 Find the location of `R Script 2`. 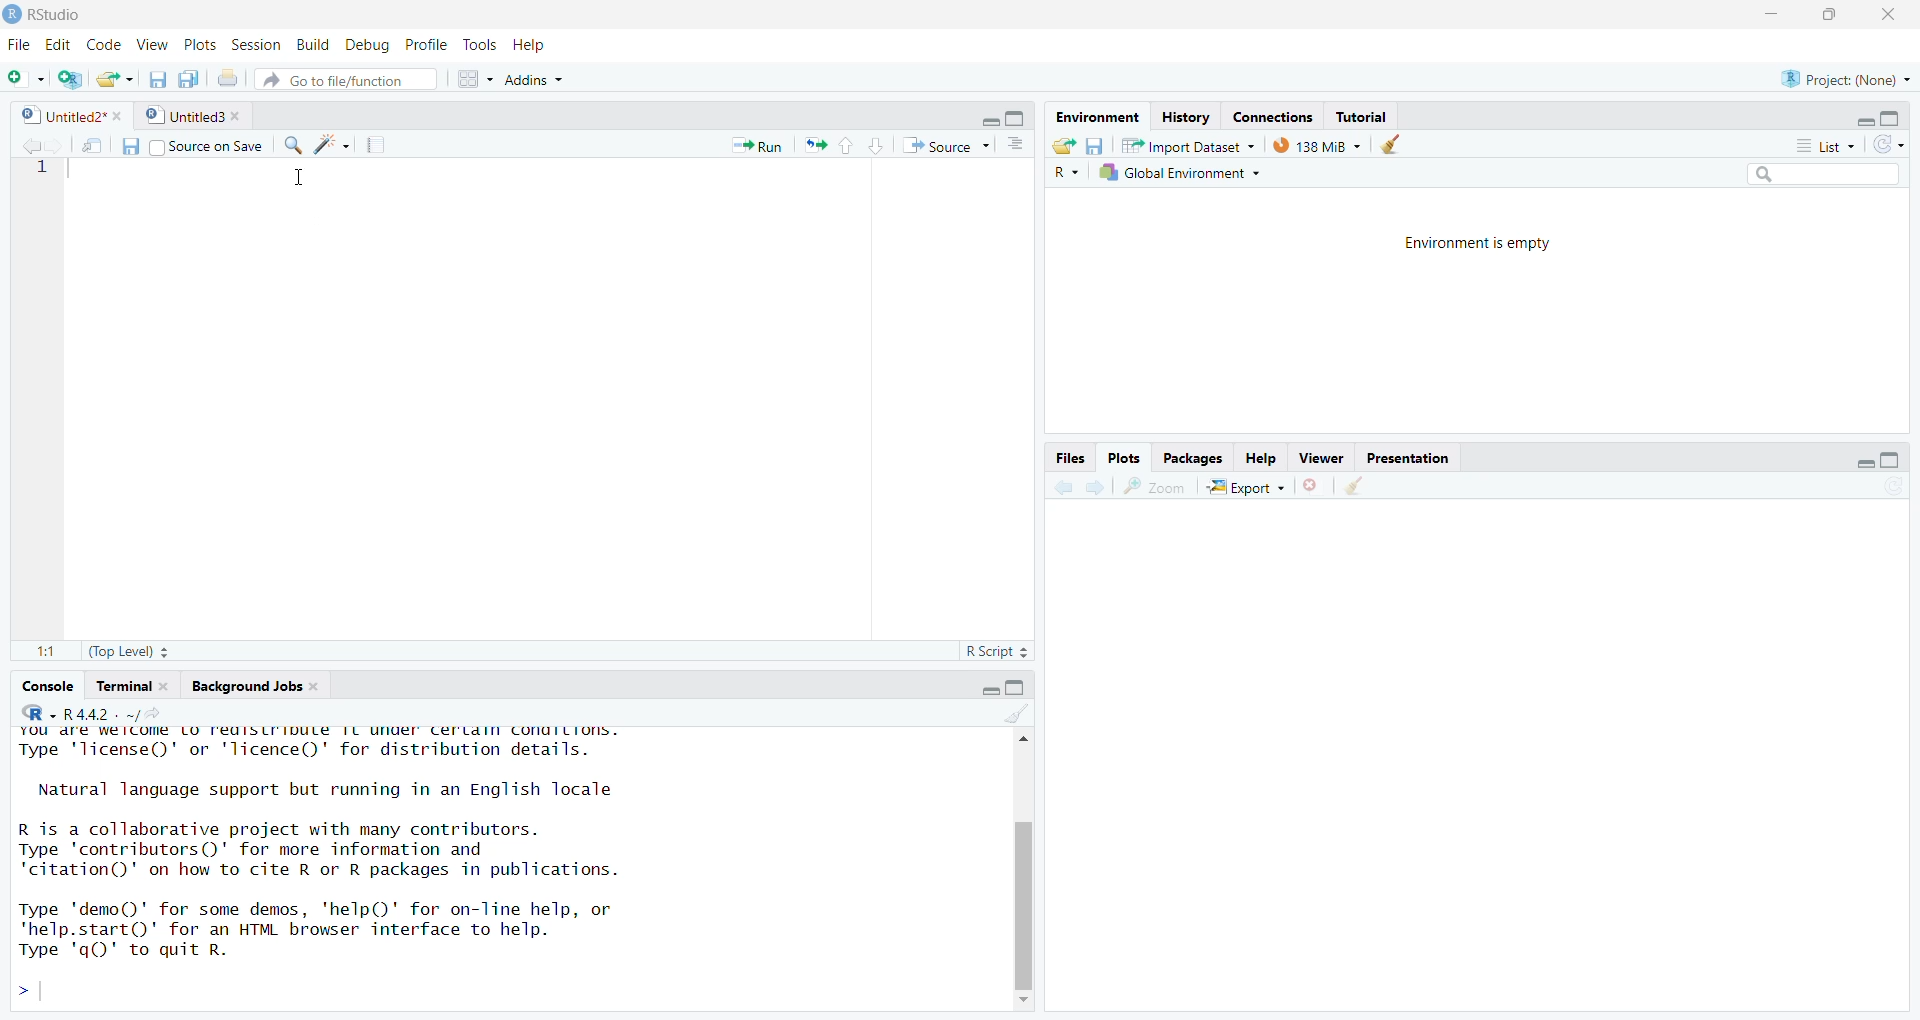

R Script 2 is located at coordinates (985, 651).